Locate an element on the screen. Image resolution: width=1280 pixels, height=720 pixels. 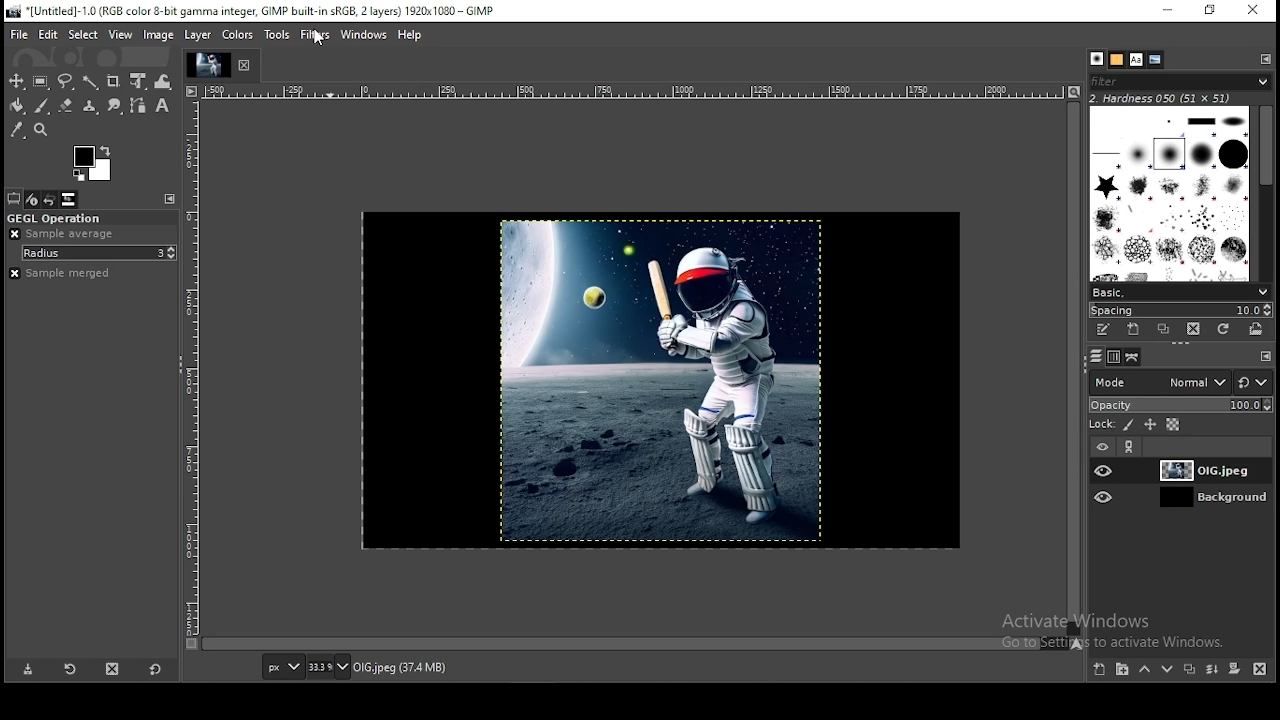
create a new layer is located at coordinates (1101, 669).